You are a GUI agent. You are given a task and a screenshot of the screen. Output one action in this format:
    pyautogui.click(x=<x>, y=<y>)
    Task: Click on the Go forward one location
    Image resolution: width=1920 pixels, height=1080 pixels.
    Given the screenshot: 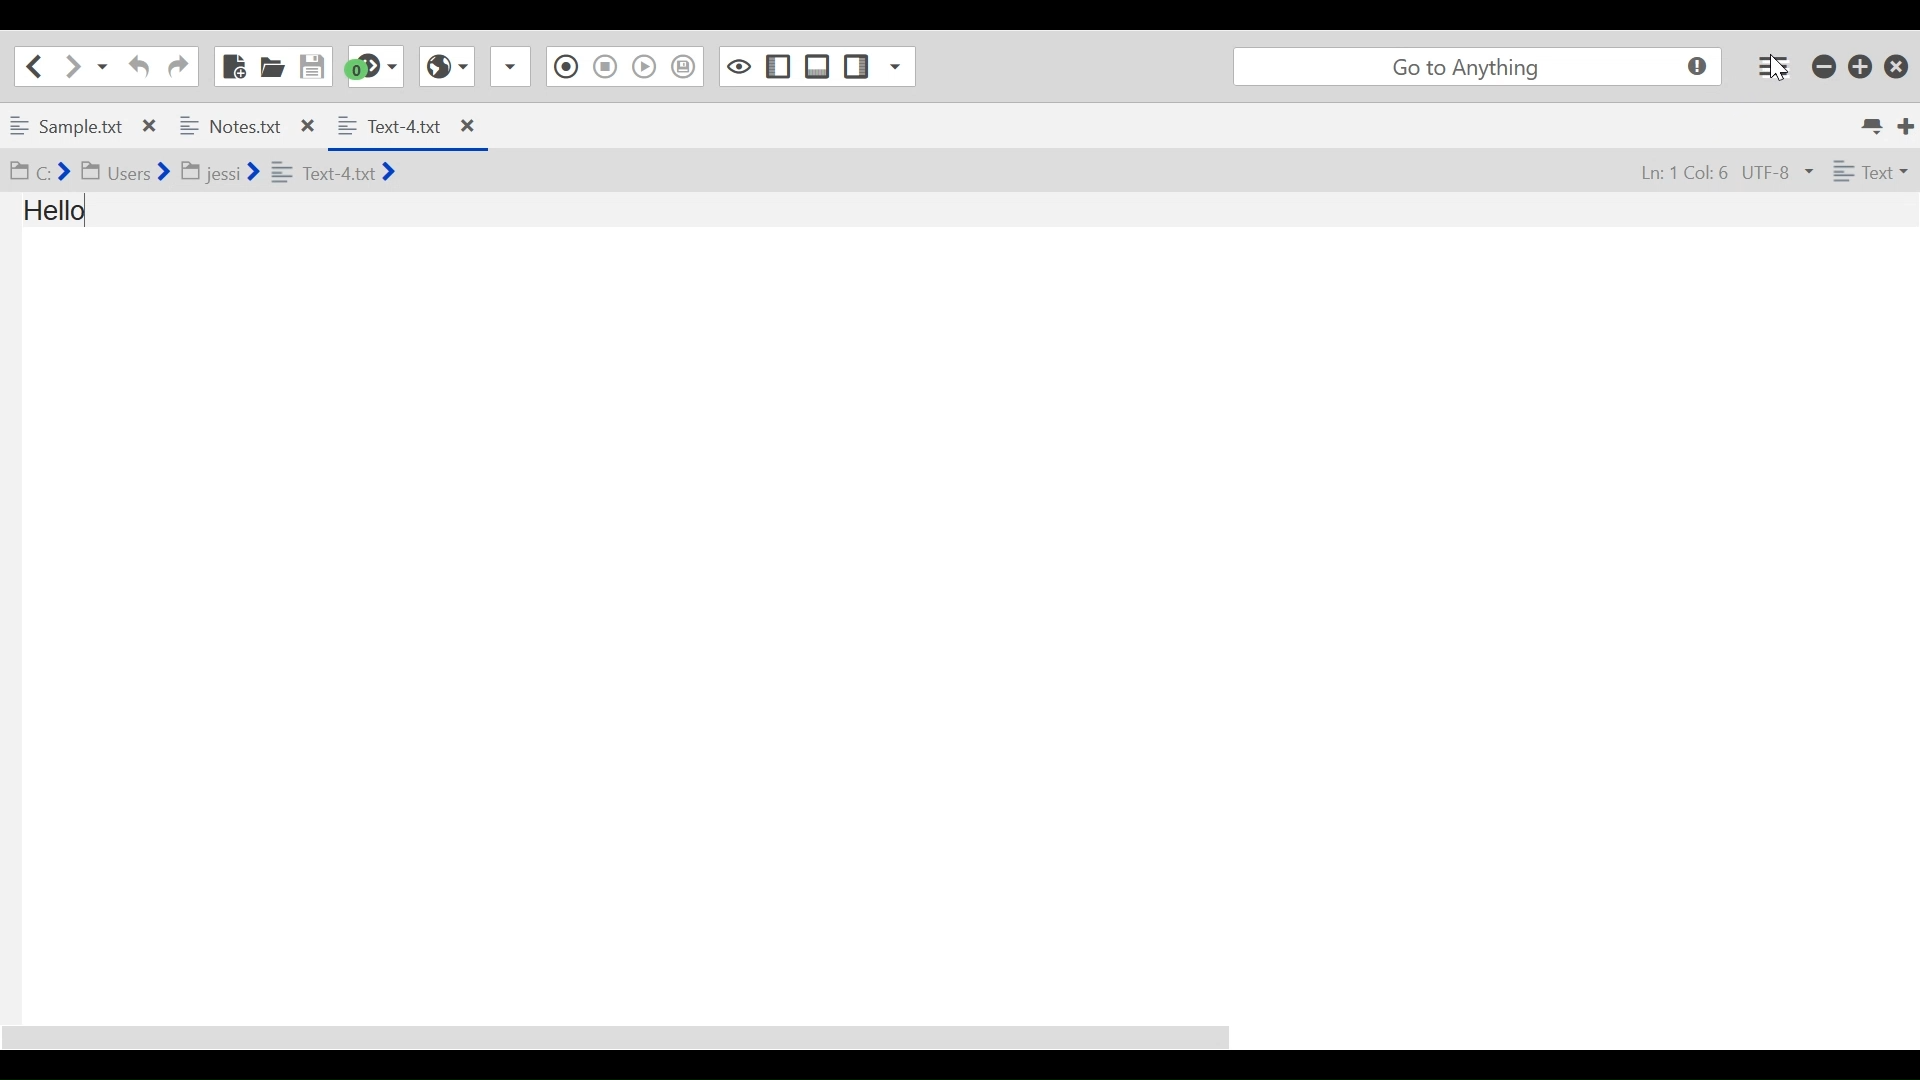 What is the action you would take?
    pyautogui.click(x=69, y=66)
    